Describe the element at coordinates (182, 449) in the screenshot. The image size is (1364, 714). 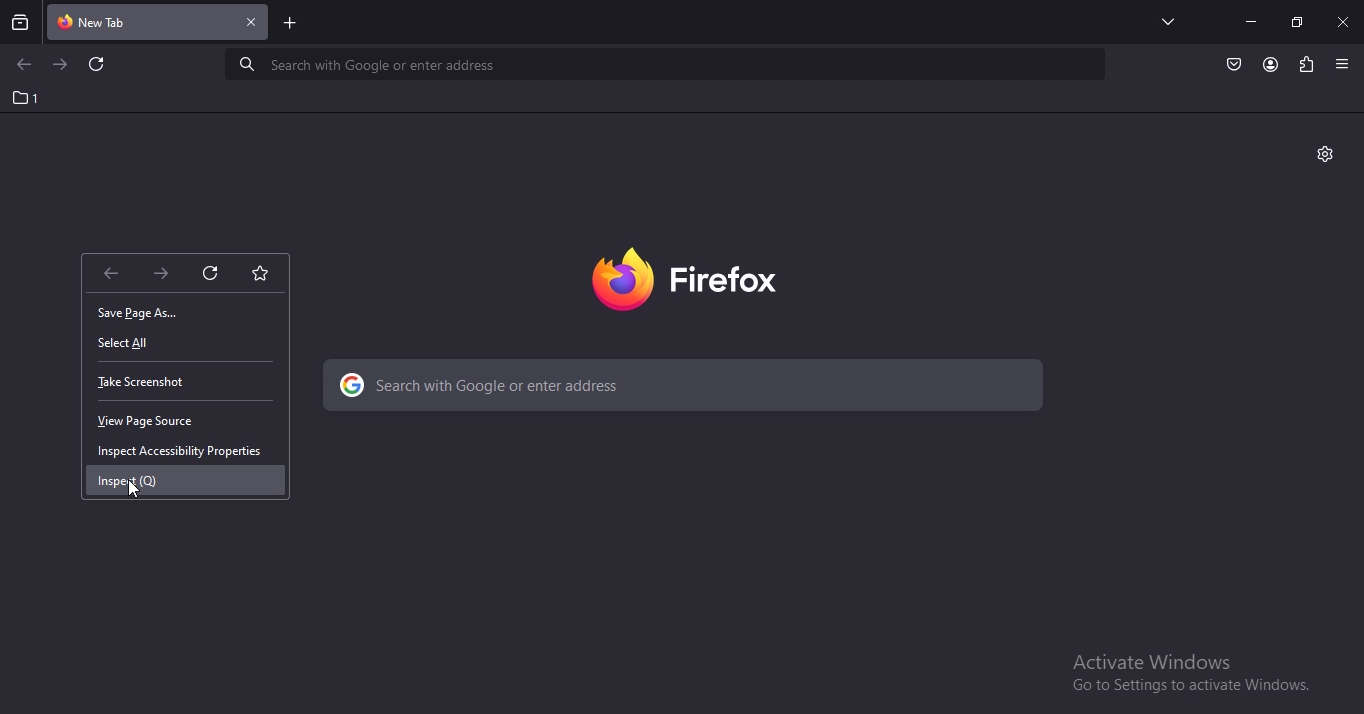
I see `inspect accessibilty properties` at that location.